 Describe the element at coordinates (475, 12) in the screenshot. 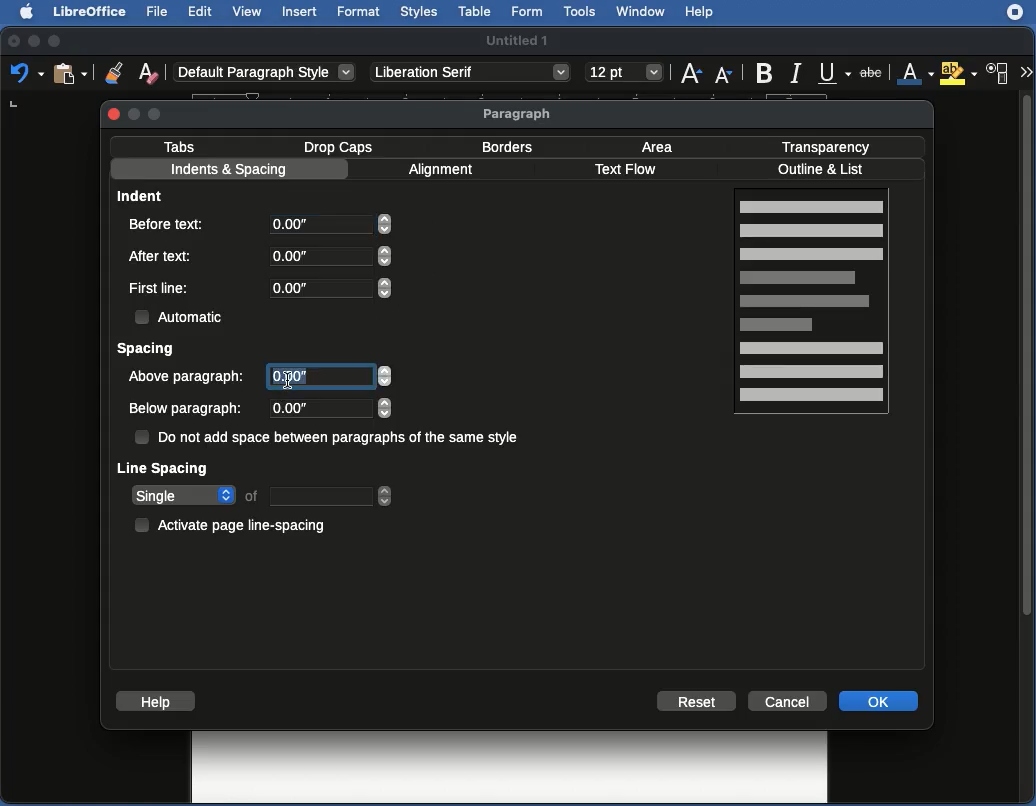

I see `Table` at that location.